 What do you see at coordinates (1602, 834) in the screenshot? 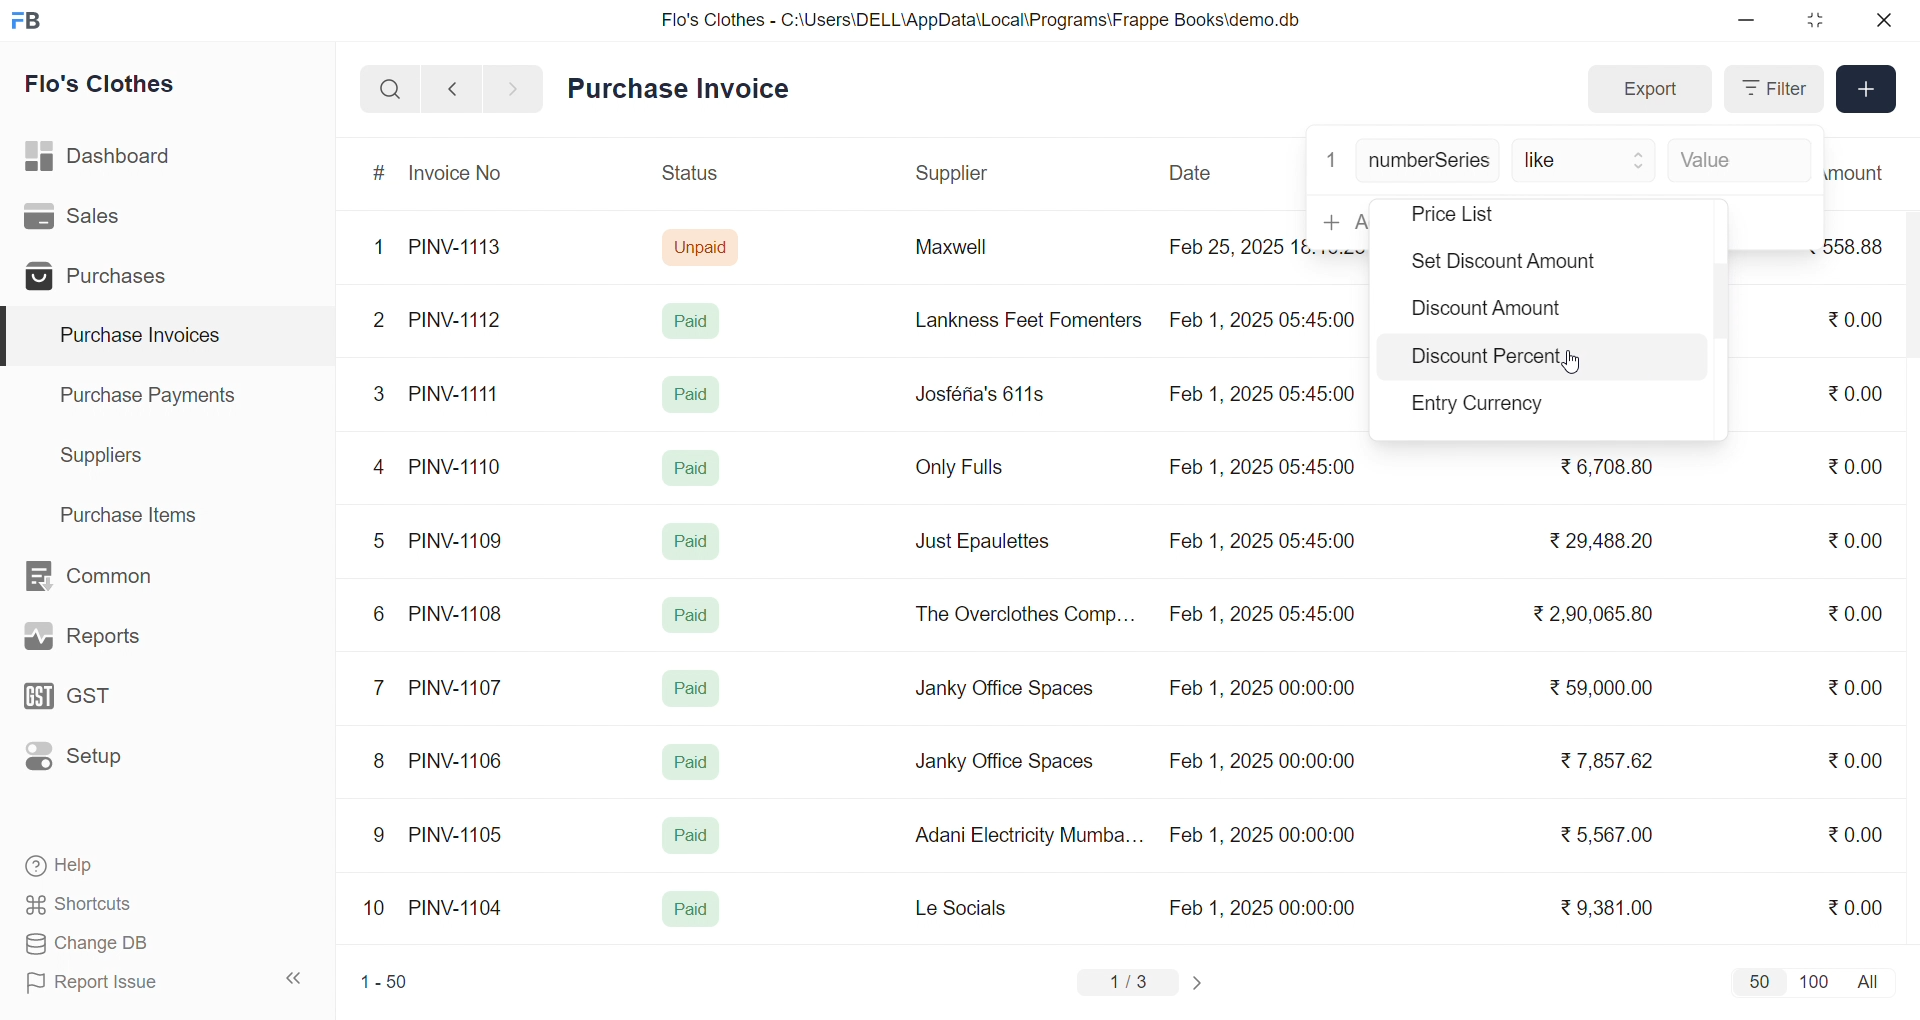
I see `₹ 5,567.00` at bounding box center [1602, 834].